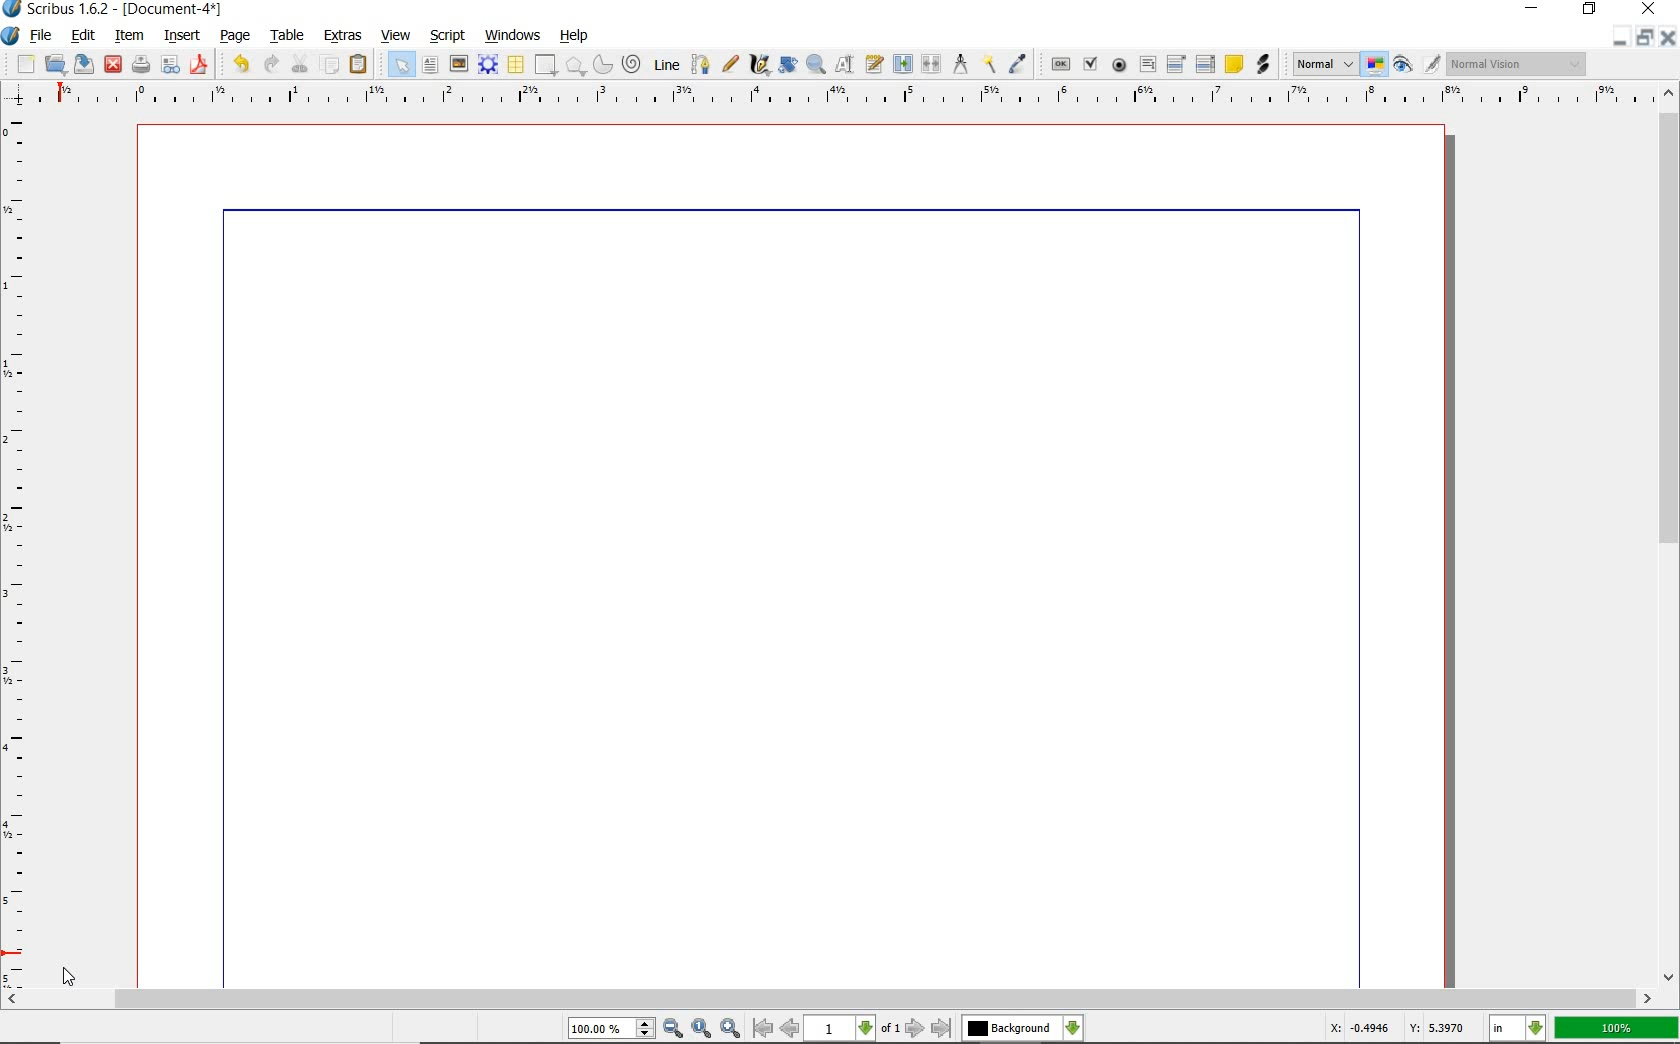 This screenshot has width=1680, height=1044. Describe the element at coordinates (1618, 1028) in the screenshot. I see `100%` at that location.